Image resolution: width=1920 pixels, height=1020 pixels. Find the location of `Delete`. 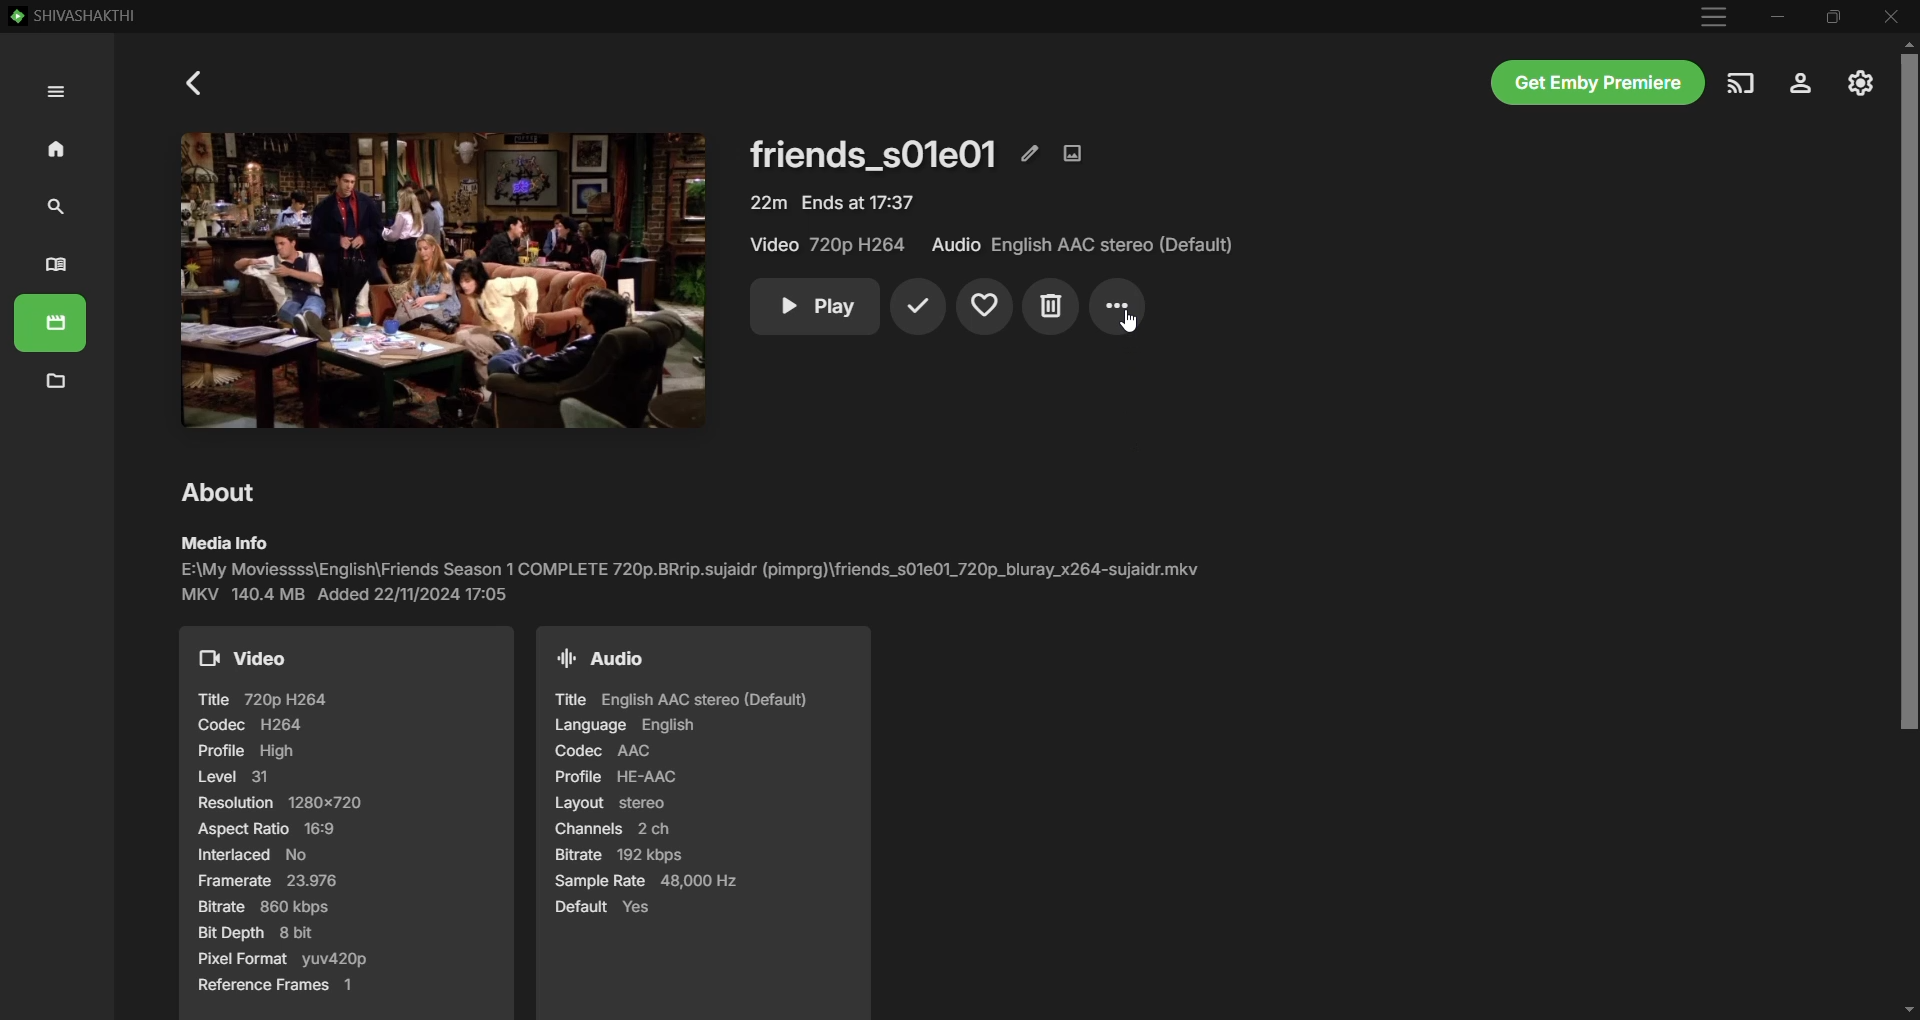

Delete is located at coordinates (1050, 307).